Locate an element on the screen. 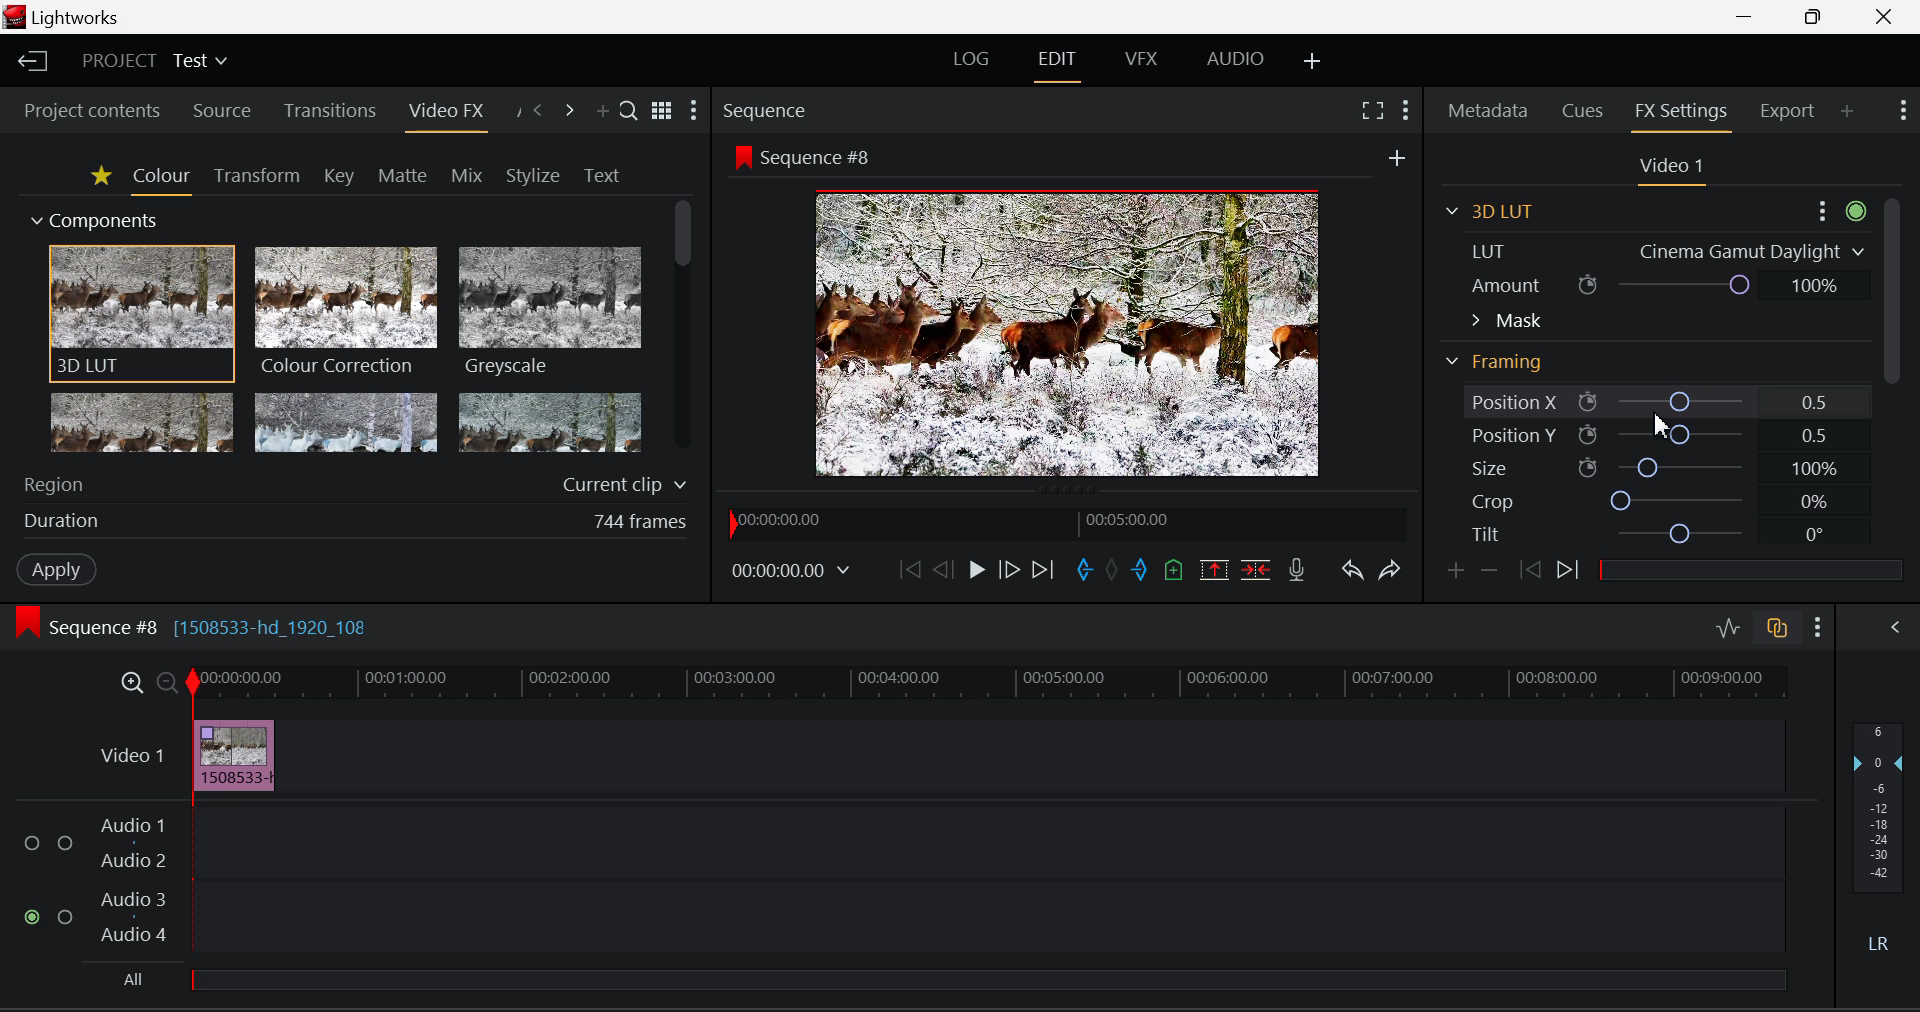 This screenshot has width=1920, height=1012. Sequence Preview Section is located at coordinates (766, 111).